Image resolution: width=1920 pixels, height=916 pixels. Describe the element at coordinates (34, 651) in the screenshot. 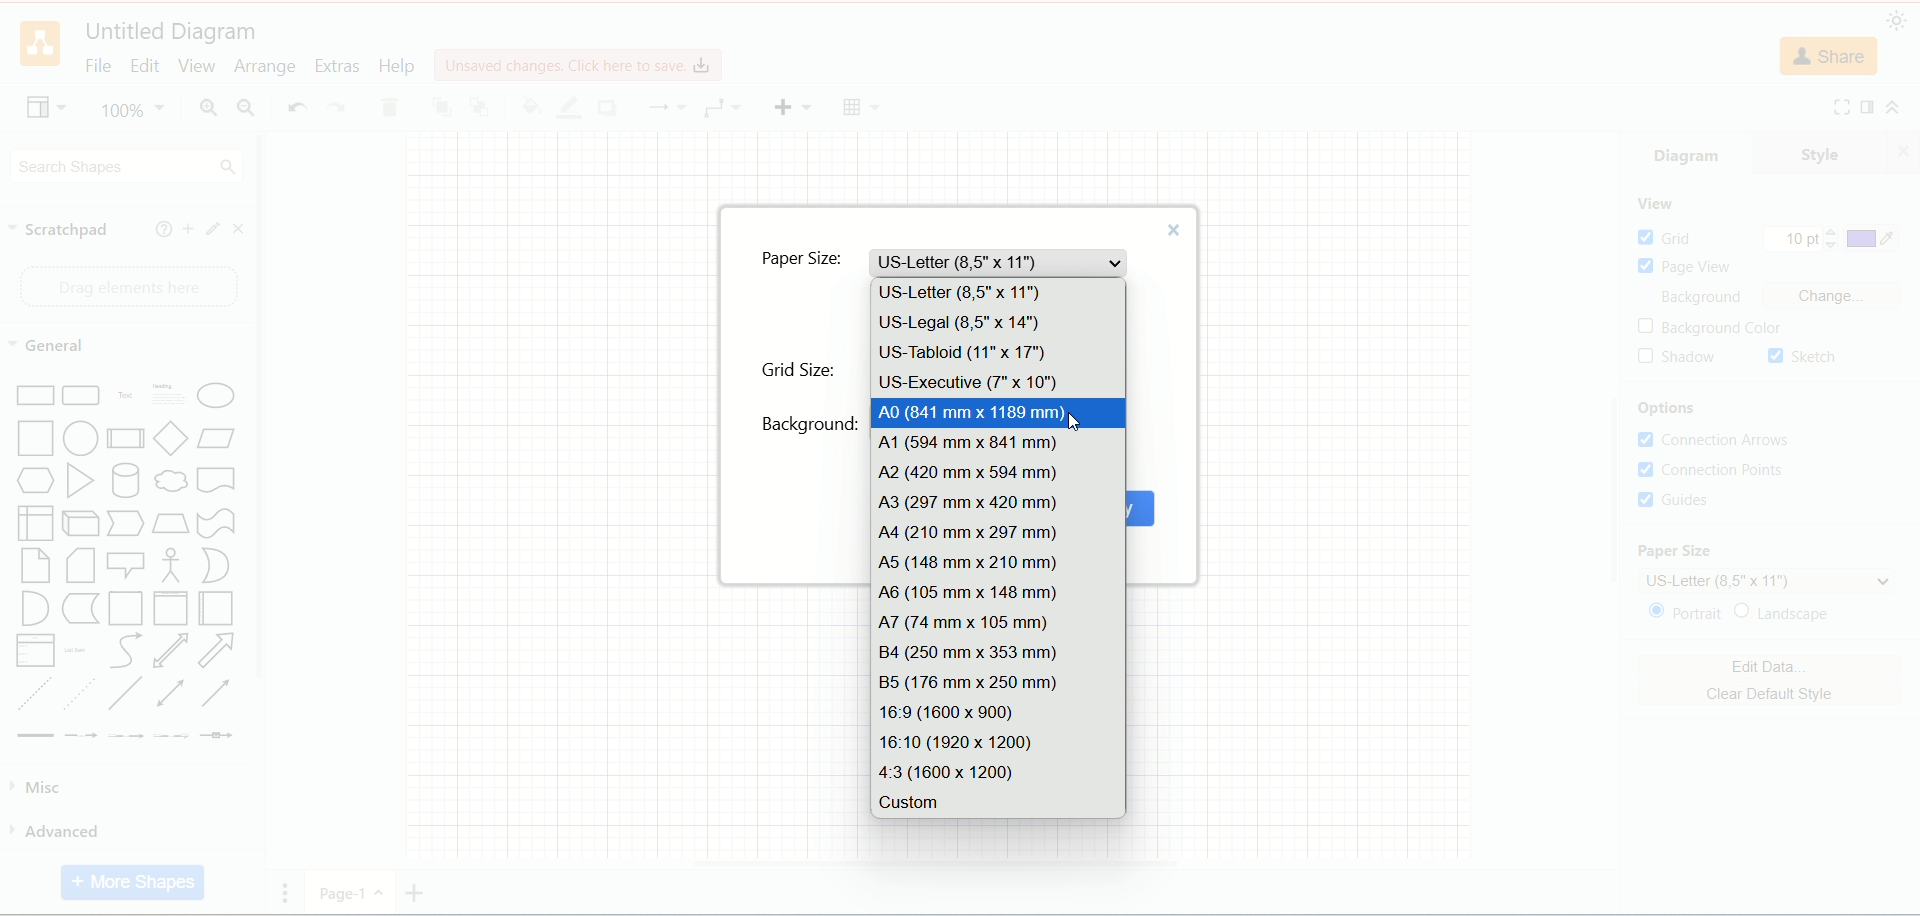

I see `Item List` at that location.